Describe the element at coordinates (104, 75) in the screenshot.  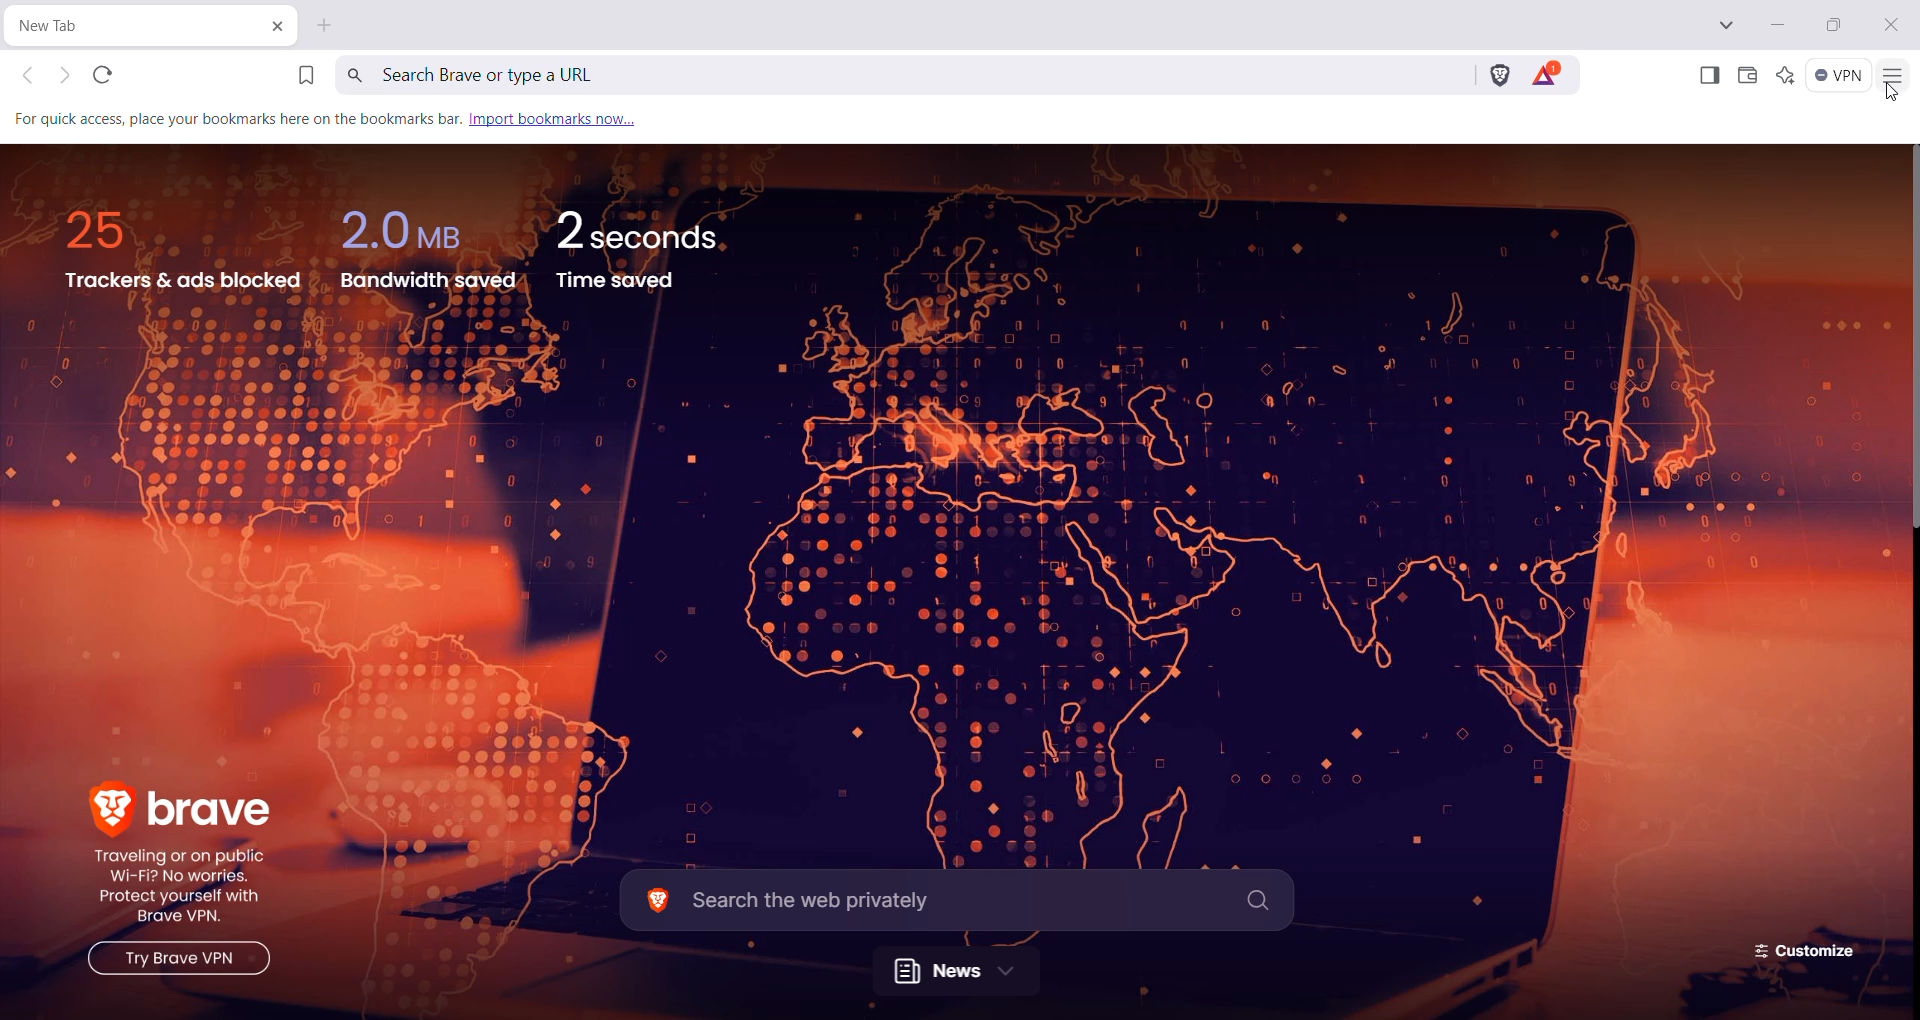
I see `Reload Webpage` at that location.